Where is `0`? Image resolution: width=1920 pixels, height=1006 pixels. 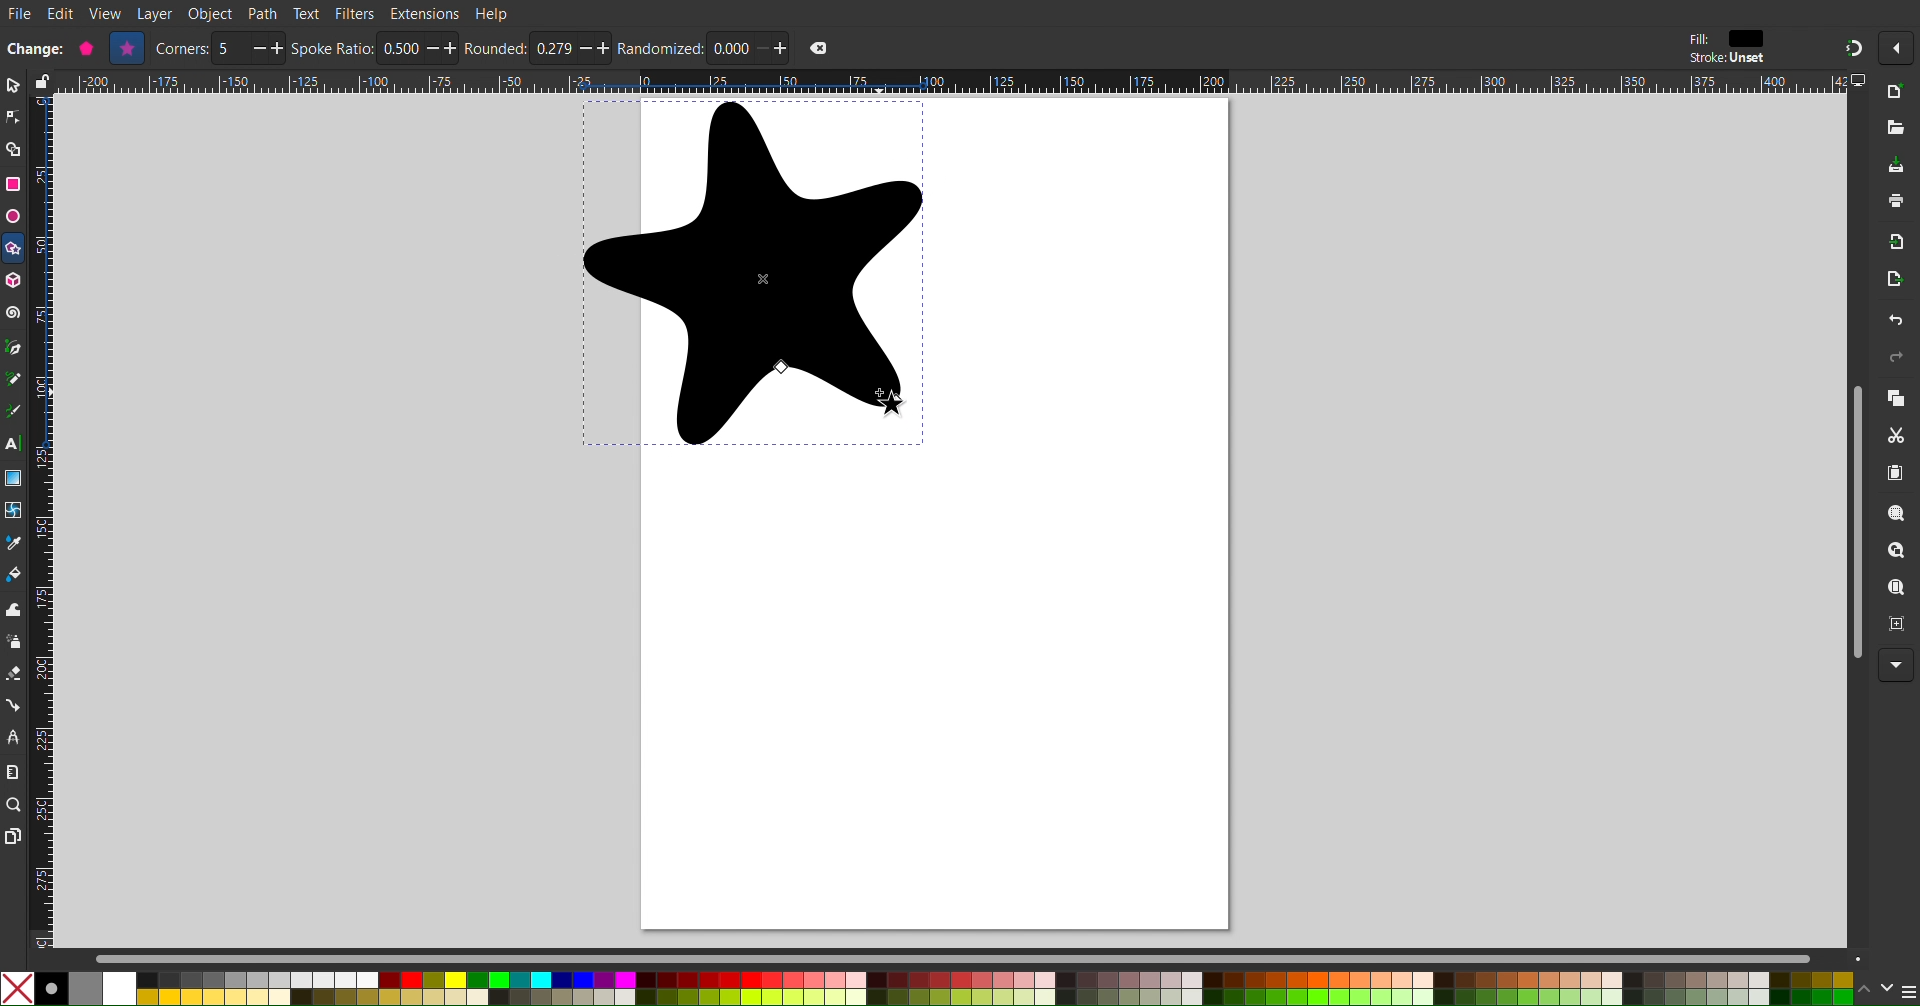 0 is located at coordinates (732, 48).